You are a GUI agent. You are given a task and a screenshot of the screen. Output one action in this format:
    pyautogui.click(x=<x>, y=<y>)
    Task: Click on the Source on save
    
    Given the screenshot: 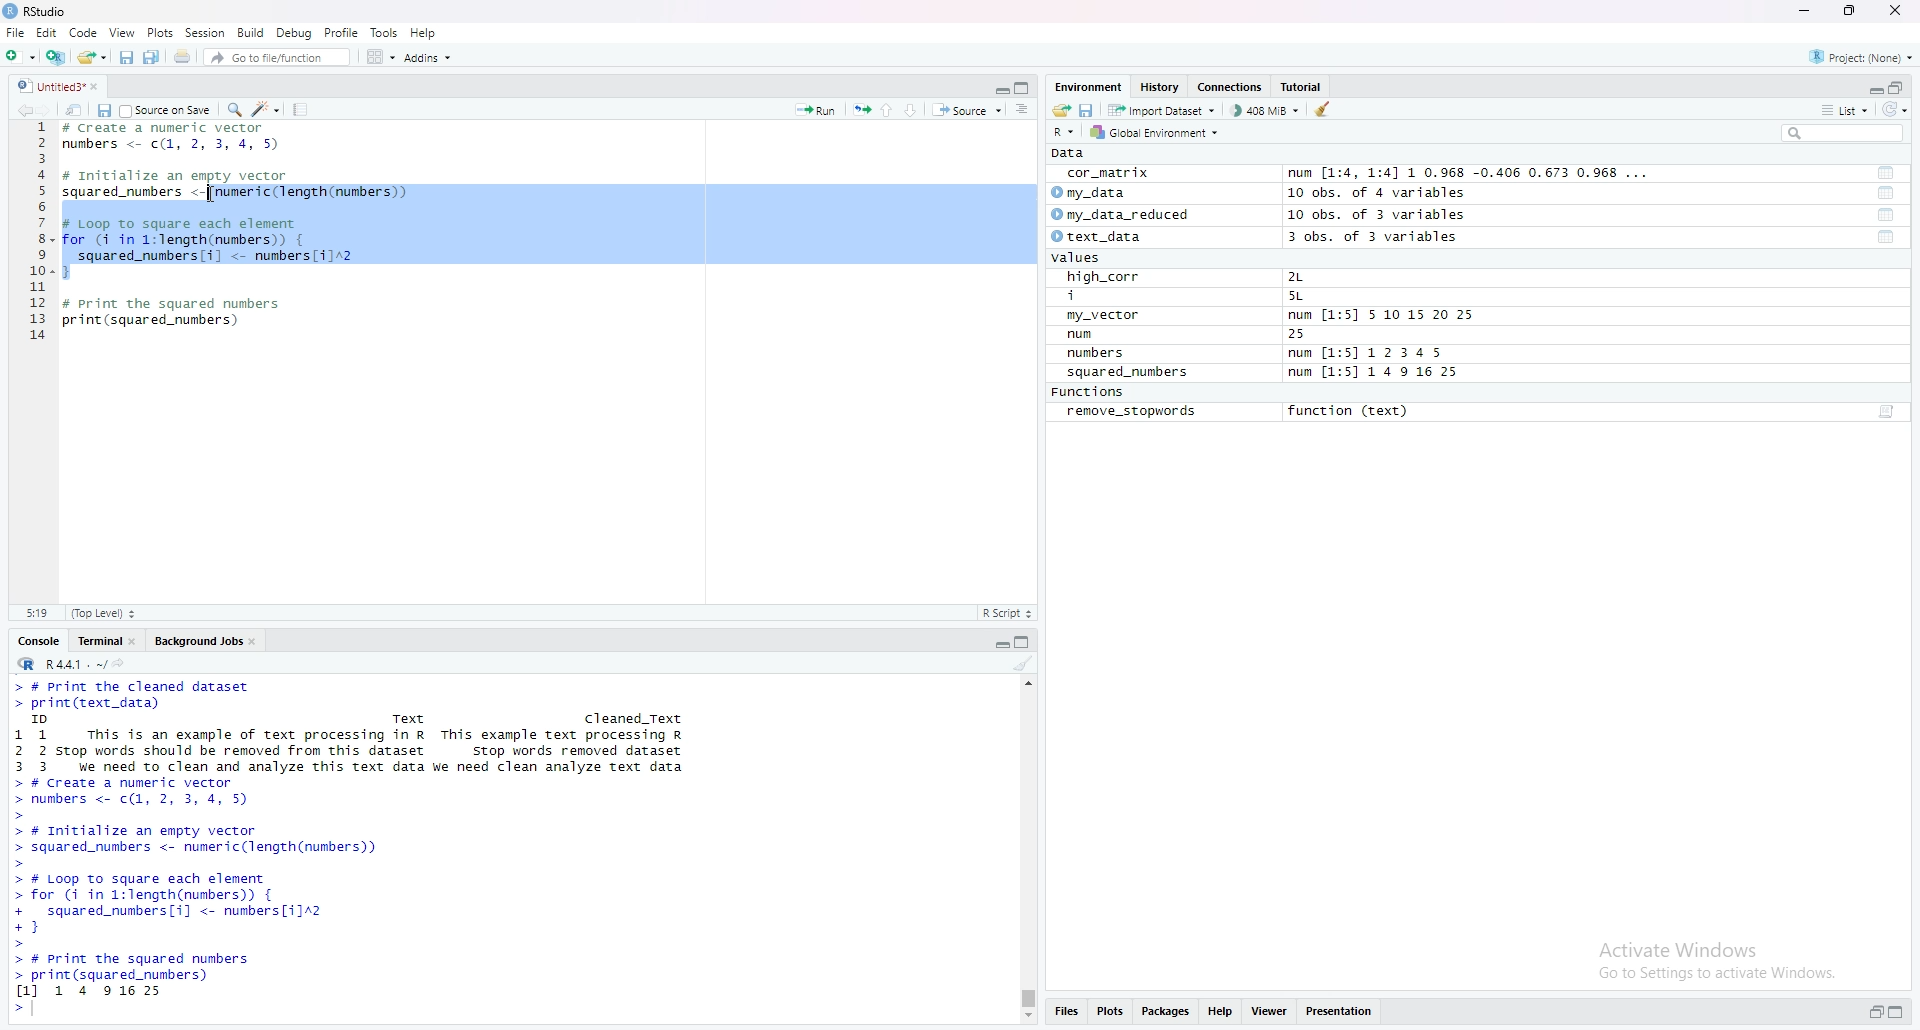 What is the action you would take?
    pyautogui.click(x=167, y=109)
    